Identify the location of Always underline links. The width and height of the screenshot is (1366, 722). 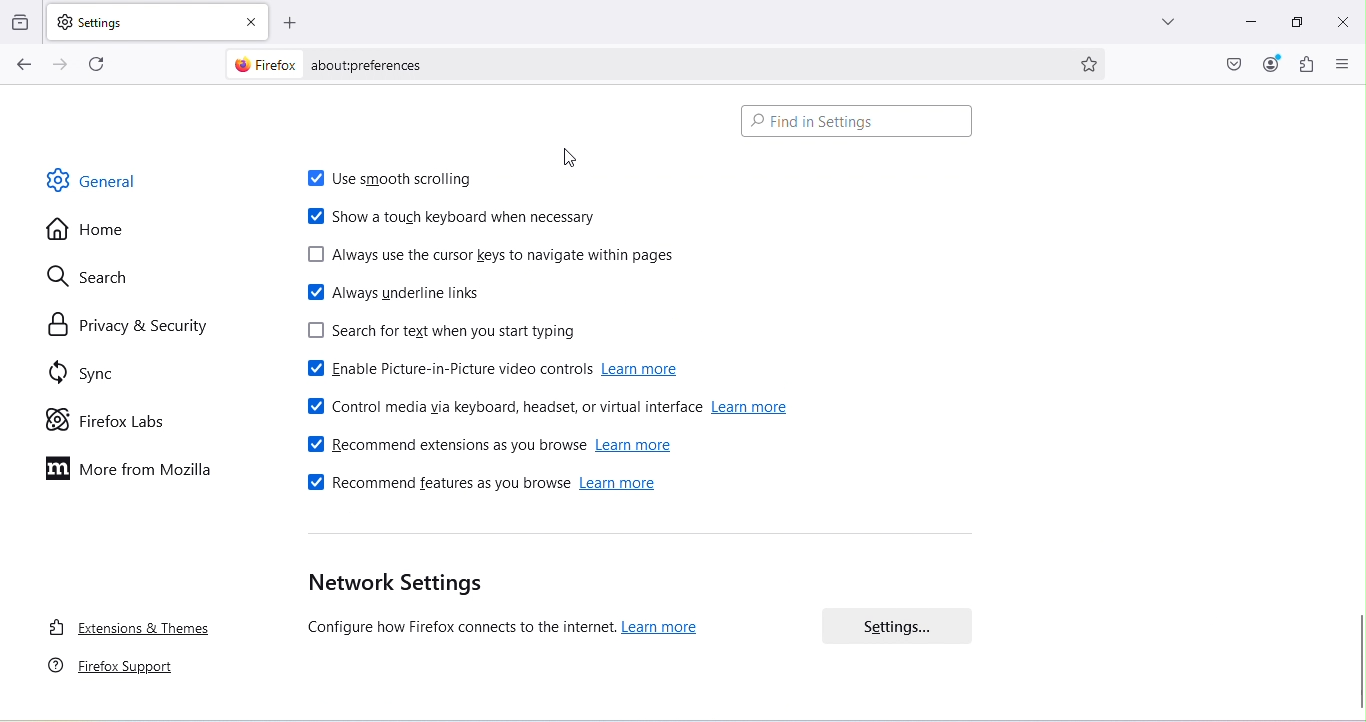
(386, 296).